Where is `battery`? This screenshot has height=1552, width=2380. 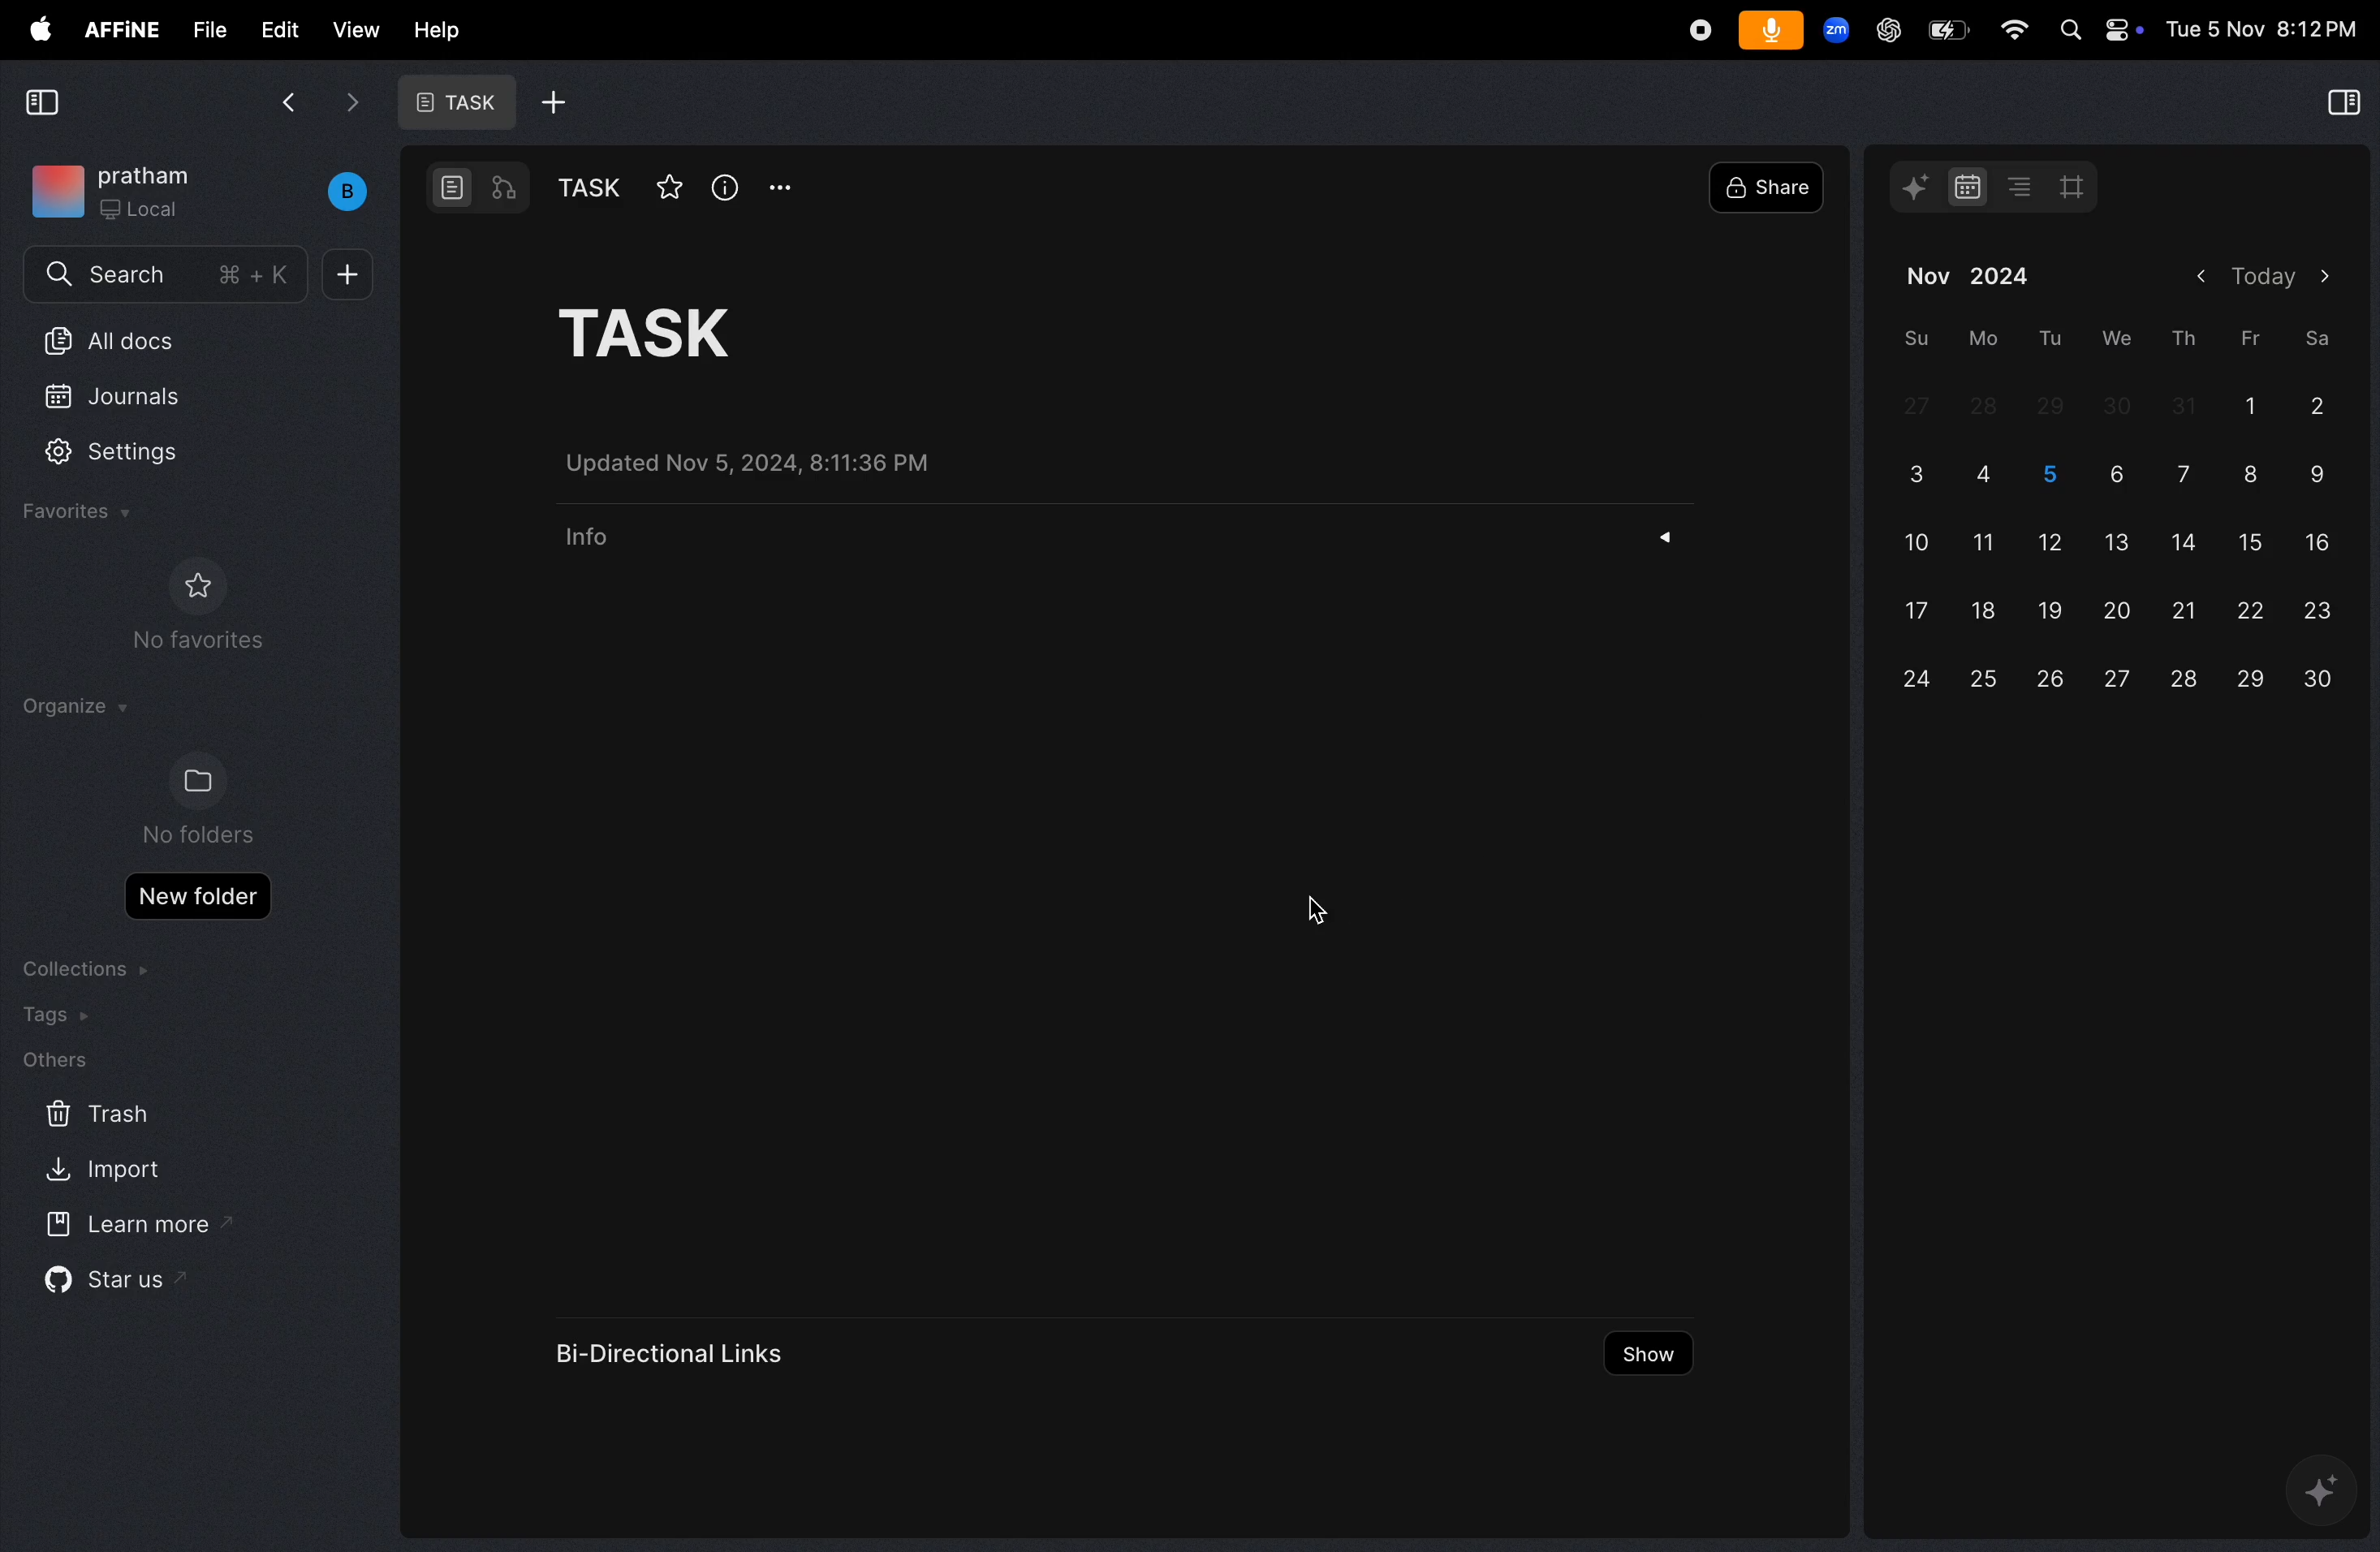
battery is located at coordinates (1943, 29).